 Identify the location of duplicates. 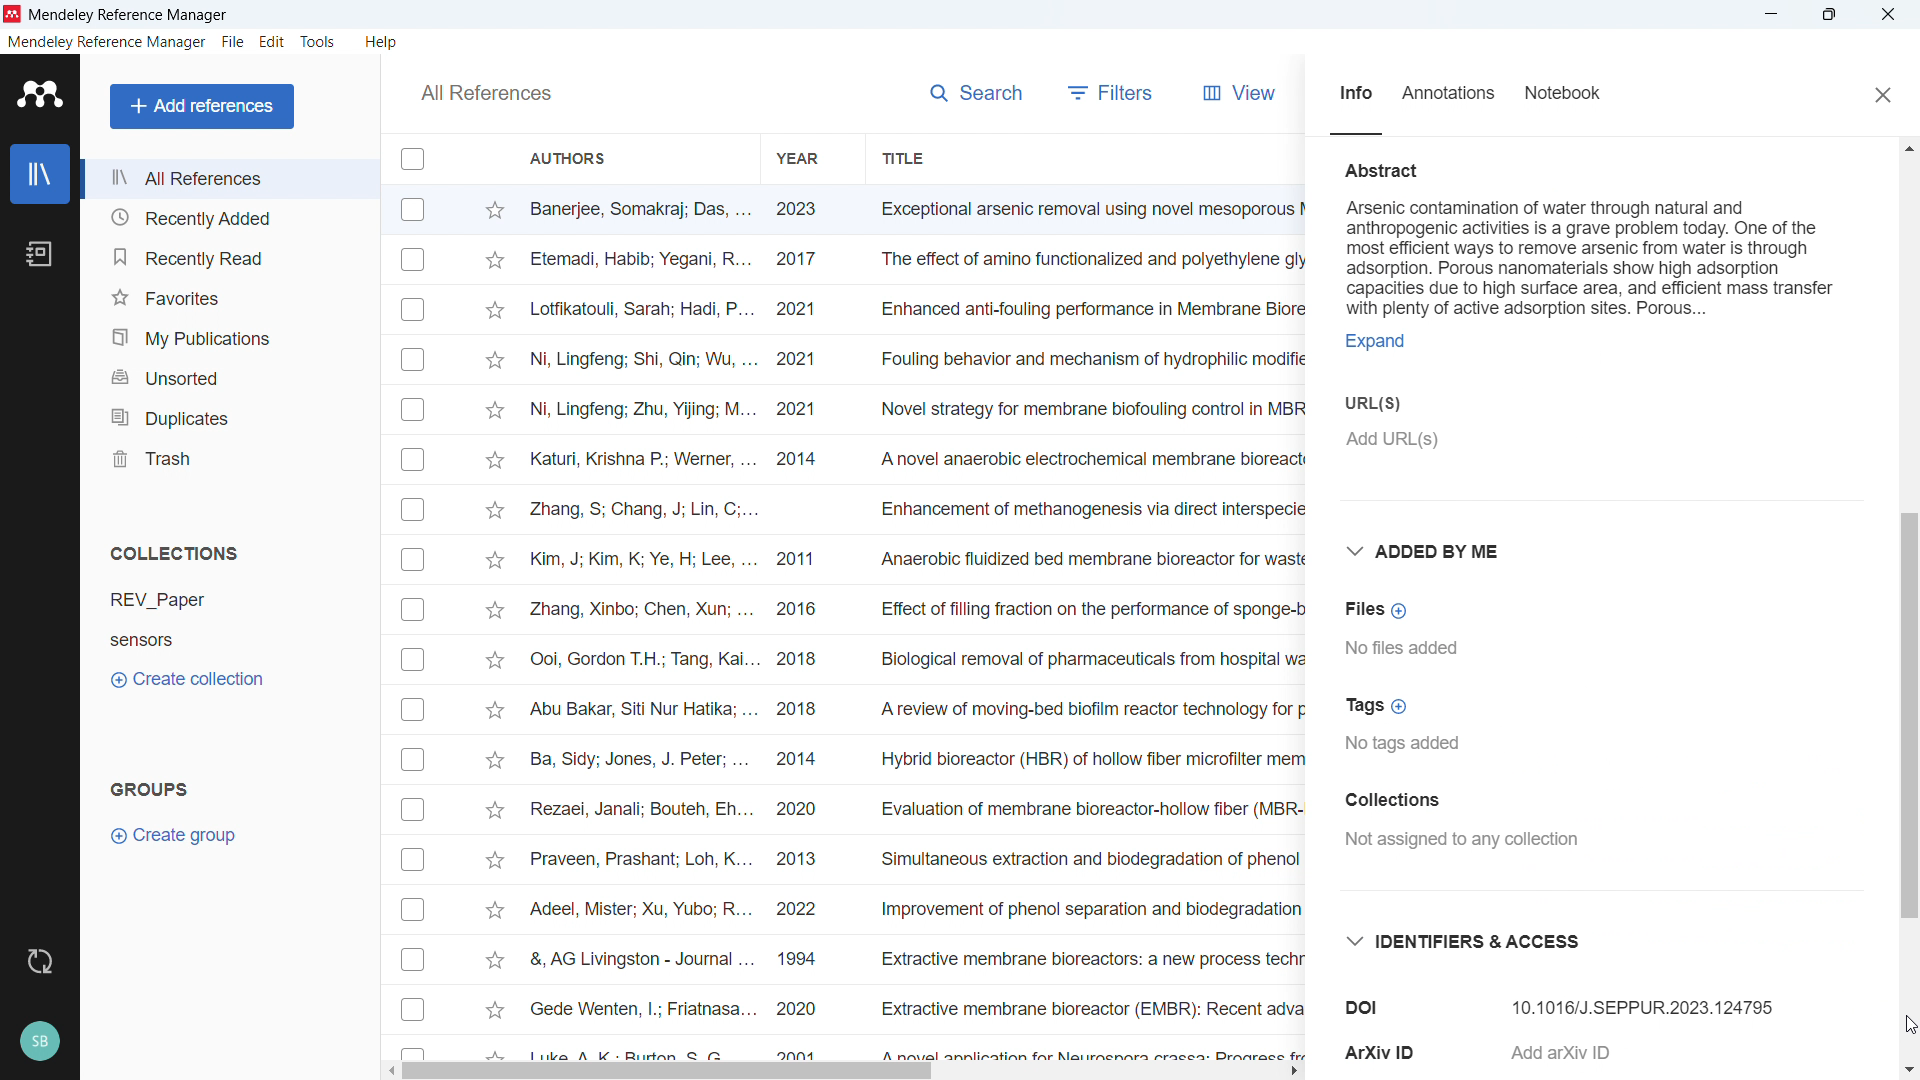
(228, 415).